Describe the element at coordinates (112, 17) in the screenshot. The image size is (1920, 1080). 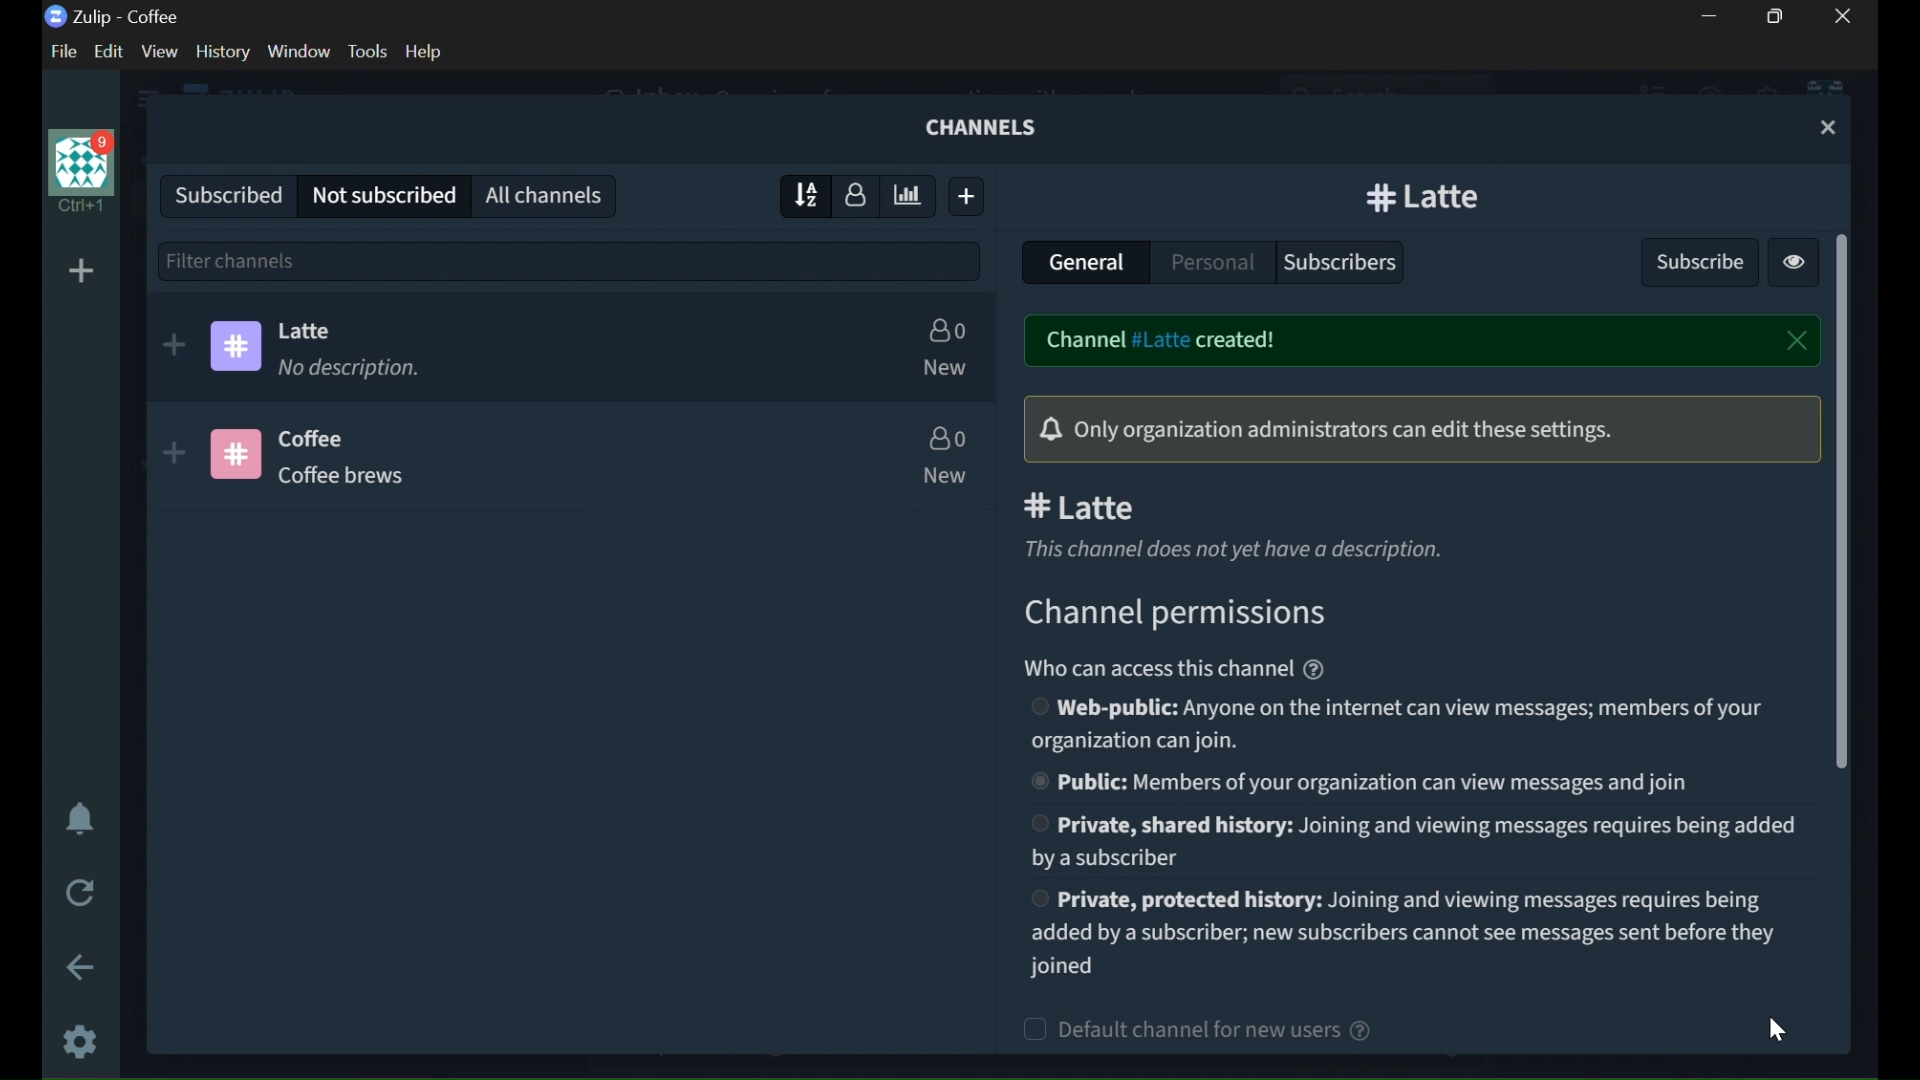
I see `Zulip - coffee` at that location.